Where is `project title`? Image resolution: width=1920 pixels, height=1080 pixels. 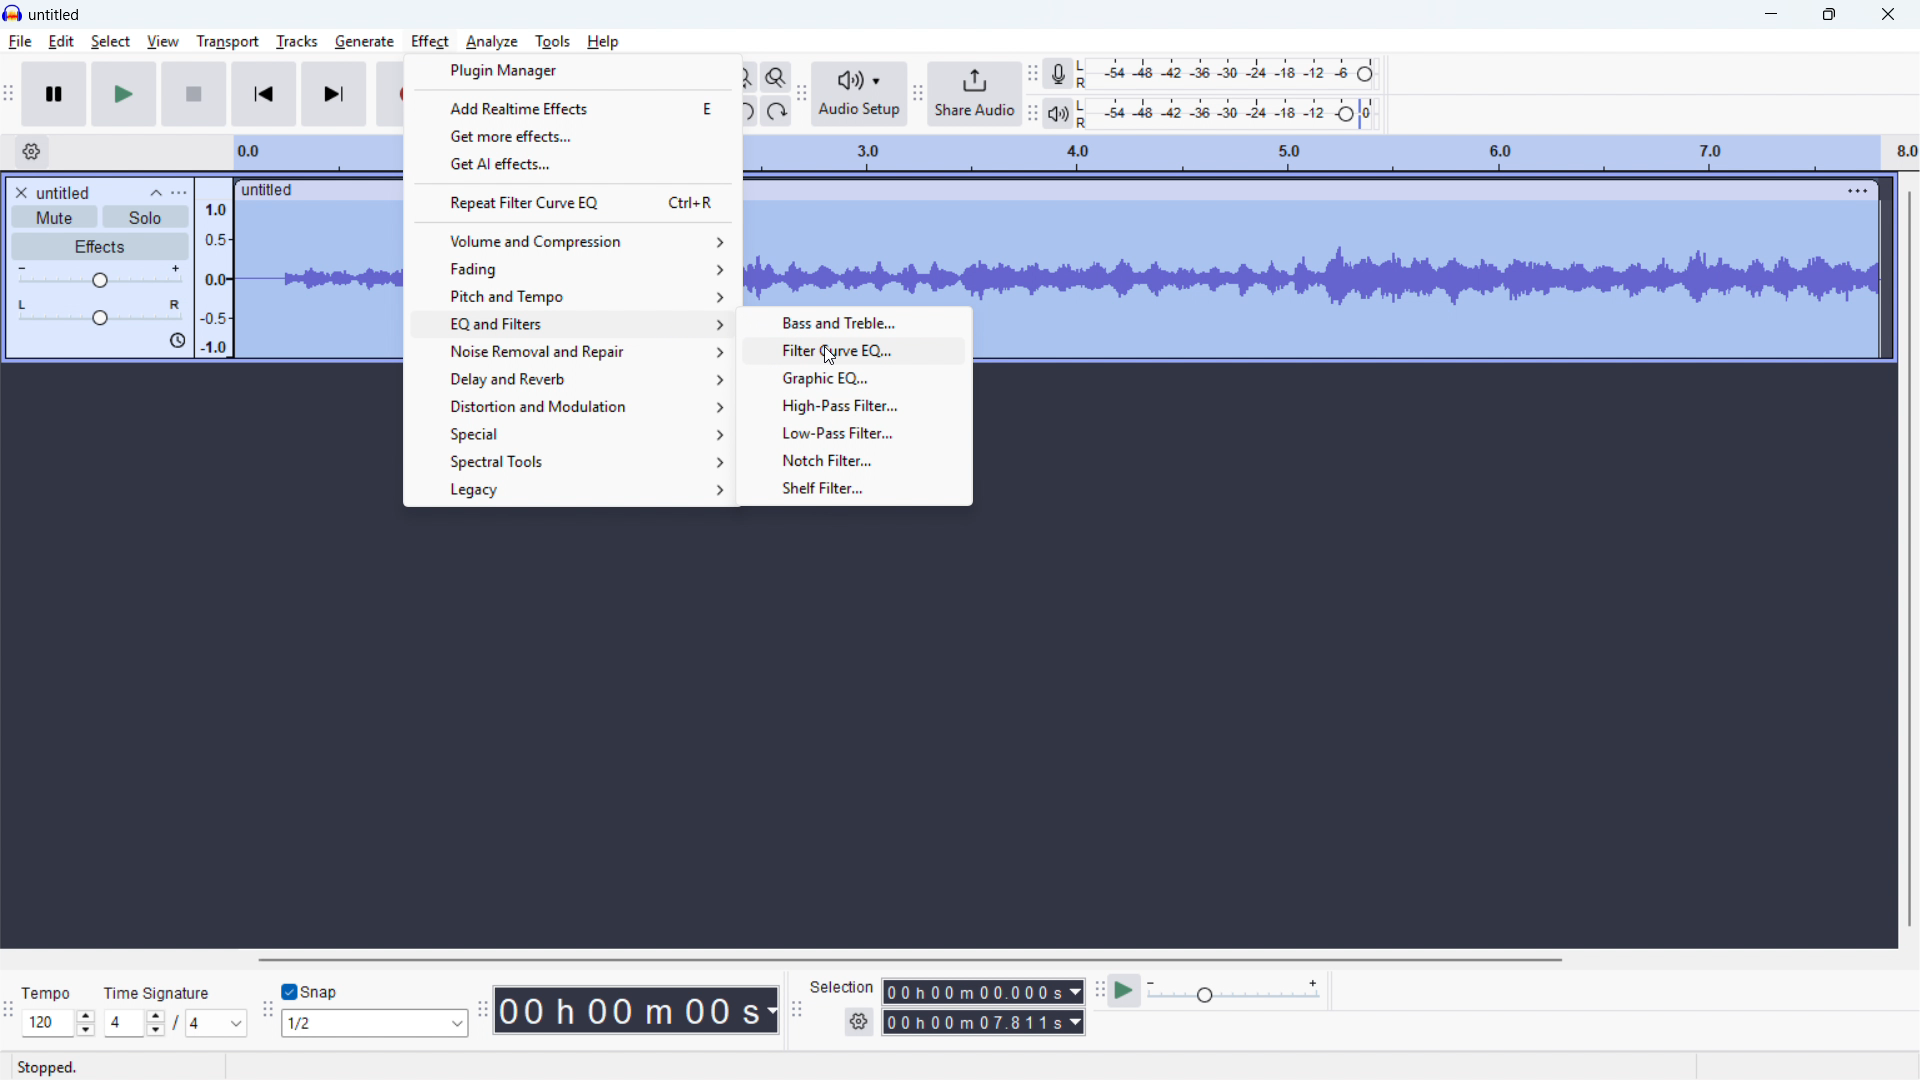
project title is located at coordinates (56, 14).